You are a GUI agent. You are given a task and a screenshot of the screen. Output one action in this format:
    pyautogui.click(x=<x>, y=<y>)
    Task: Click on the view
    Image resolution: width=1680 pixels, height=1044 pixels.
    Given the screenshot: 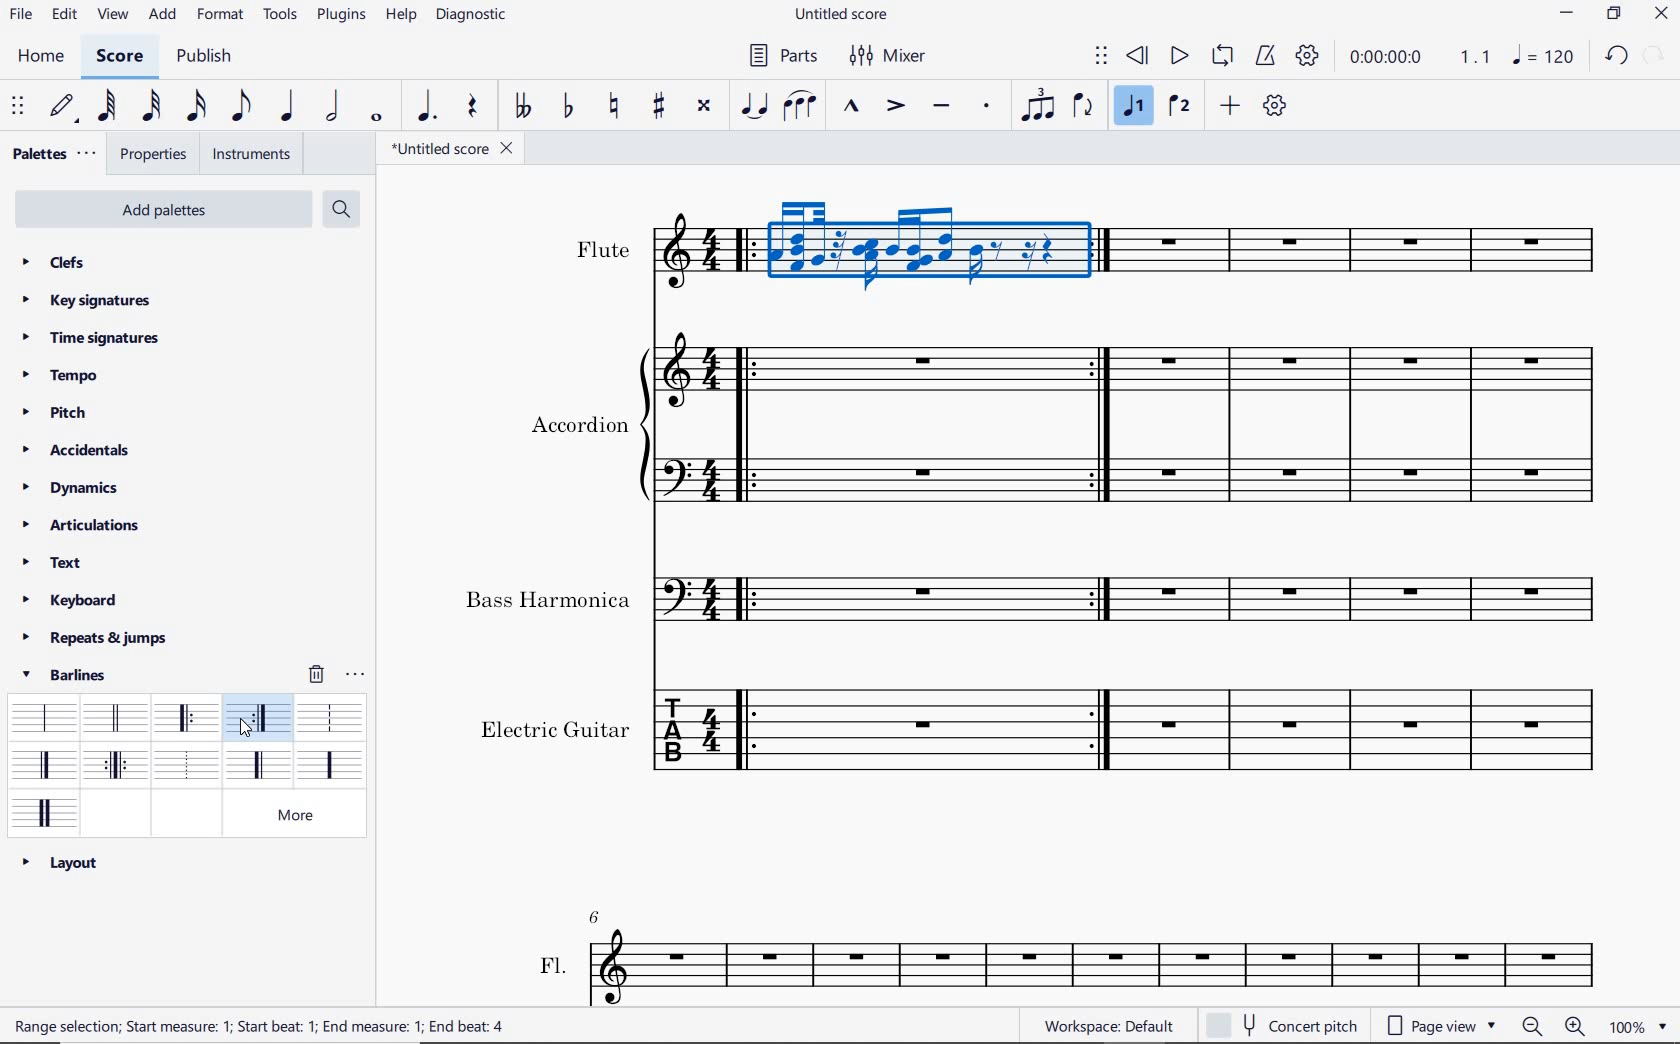 What is the action you would take?
    pyautogui.click(x=113, y=16)
    